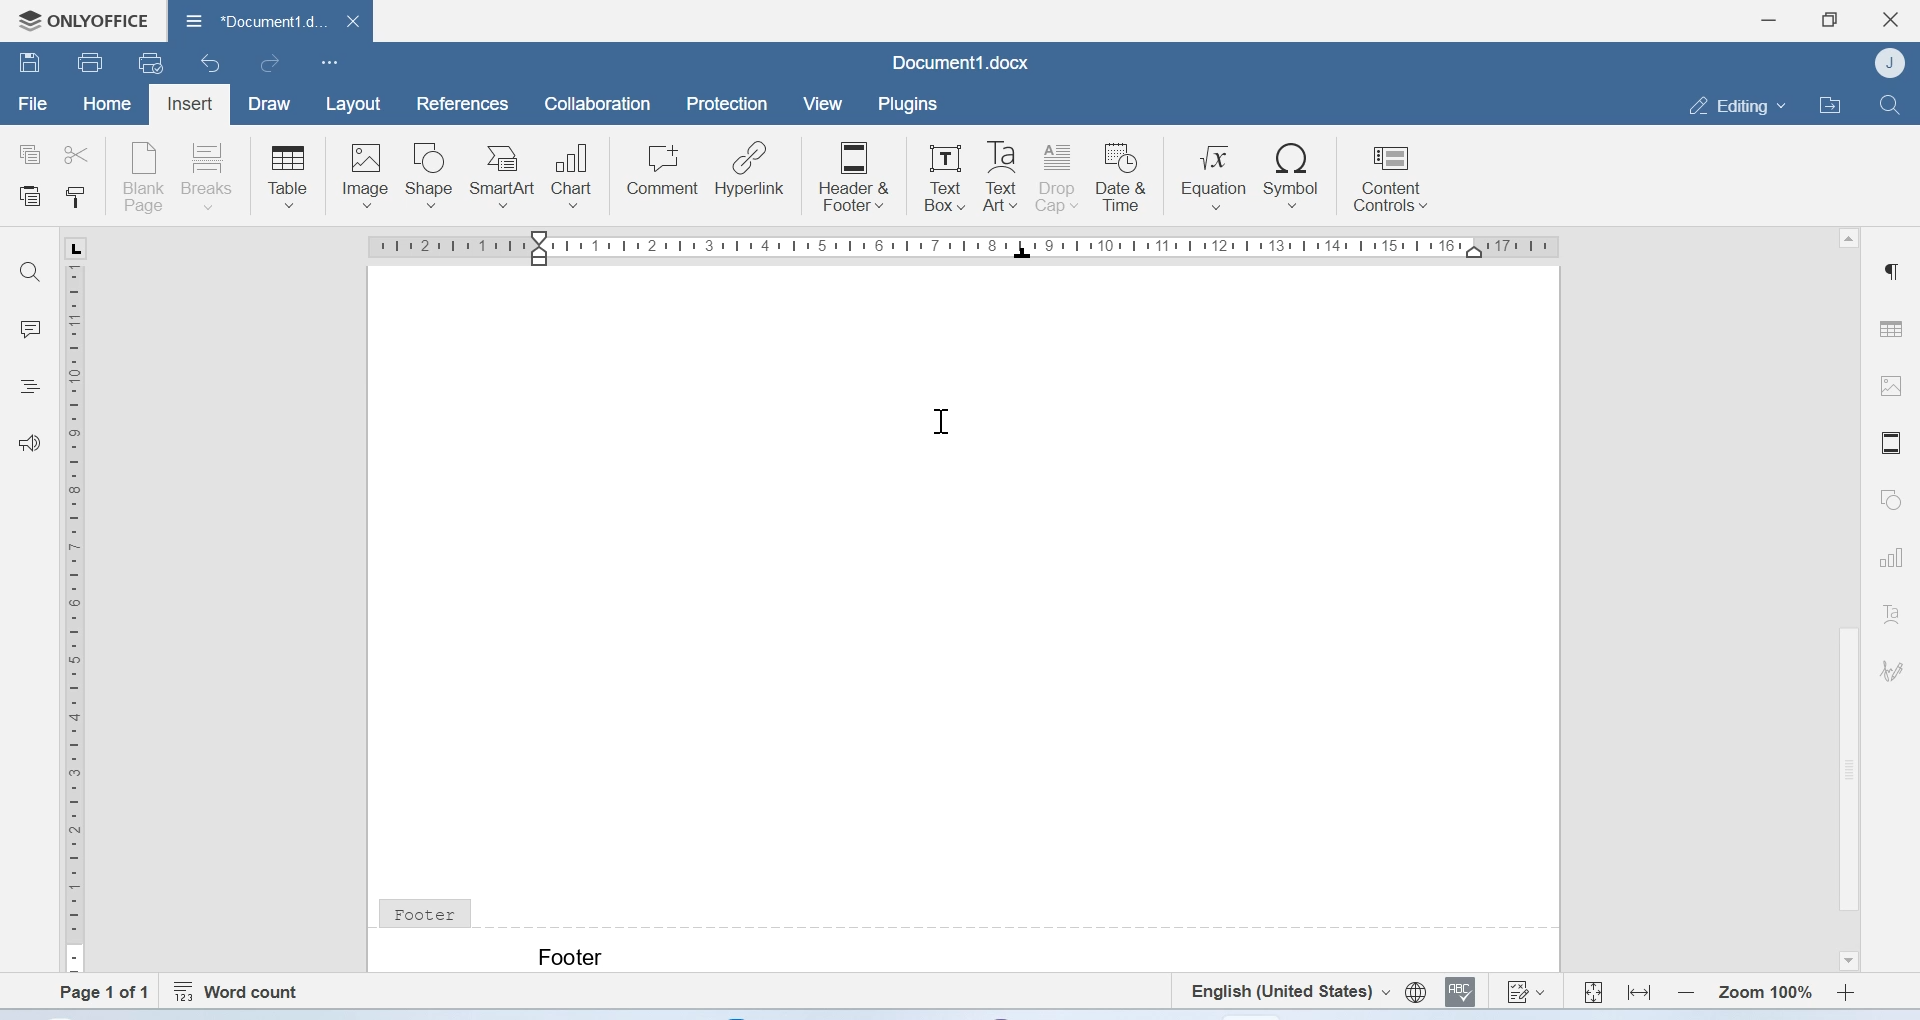 This screenshot has height=1020, width=1920. What do you see at coordinates (191, 102) in the screenshot?
I see `Insert` at bounding box center [191, 102].